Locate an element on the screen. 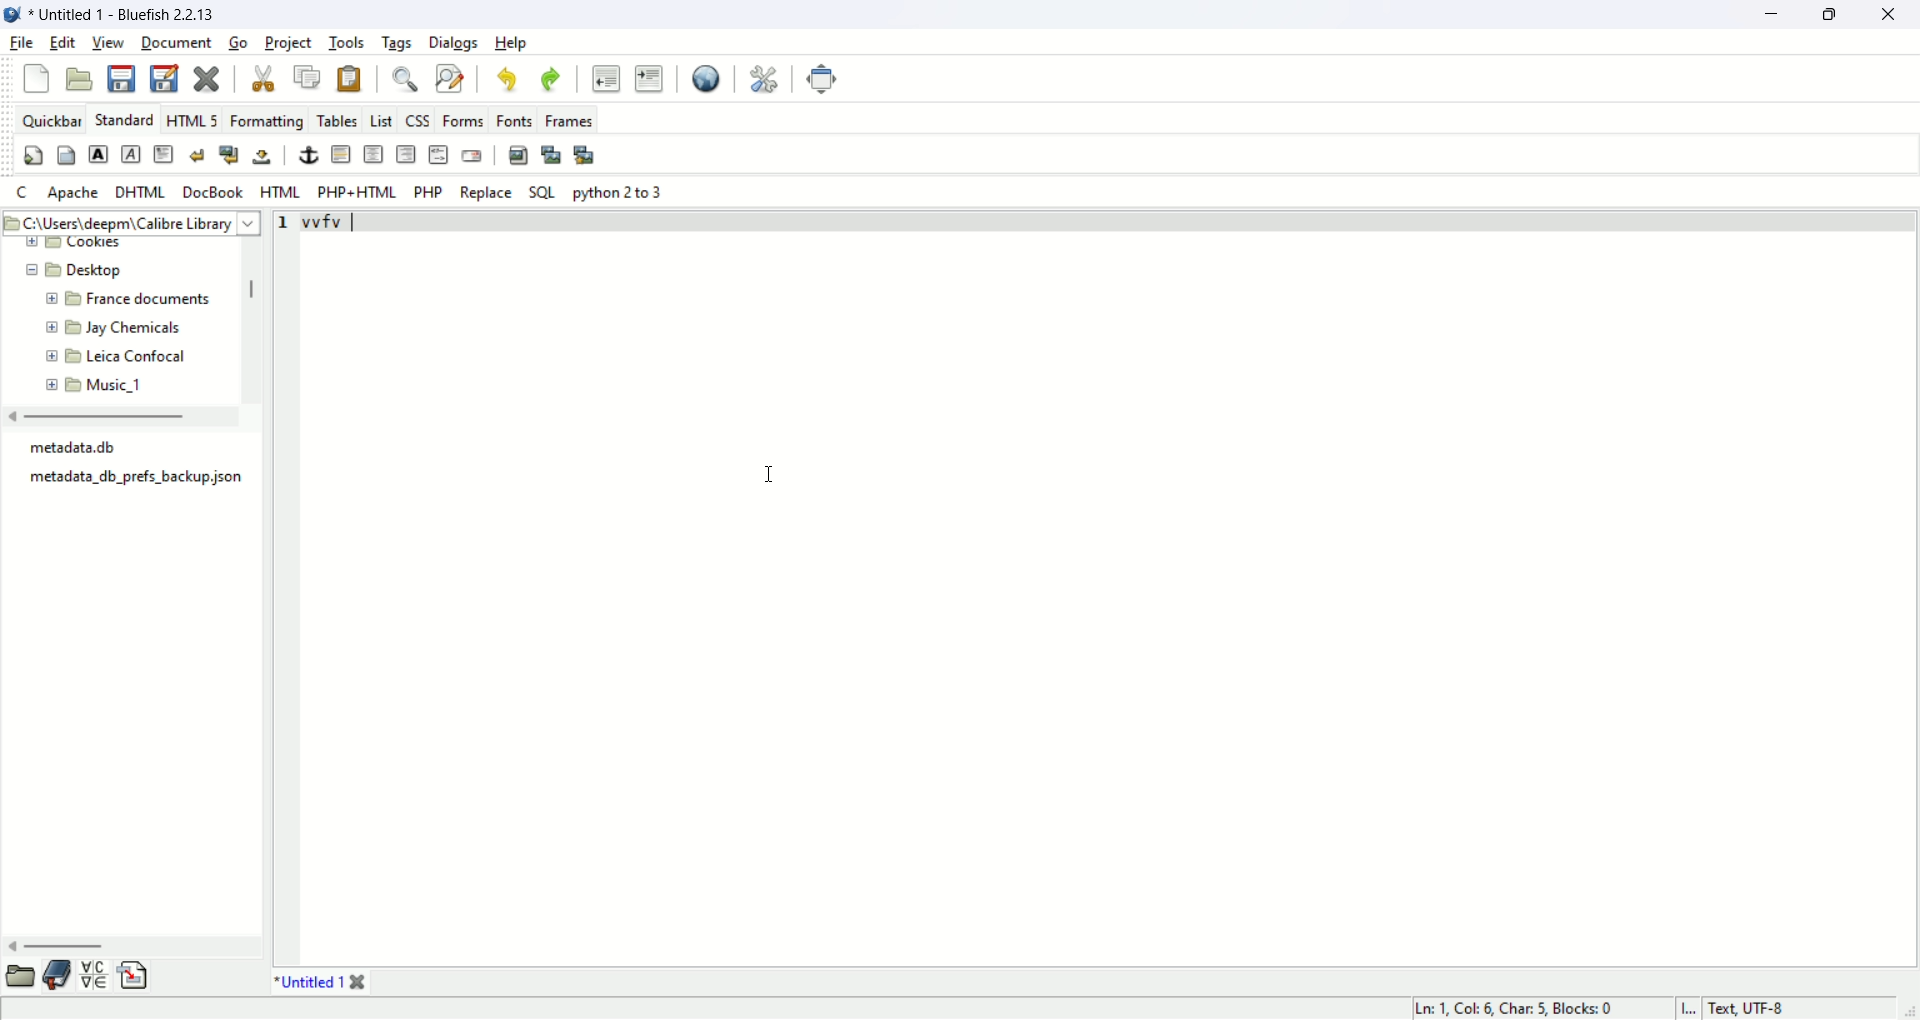 The height and width of the screenshot is (1020, 1920). close is located at coordinates (1894, 14).